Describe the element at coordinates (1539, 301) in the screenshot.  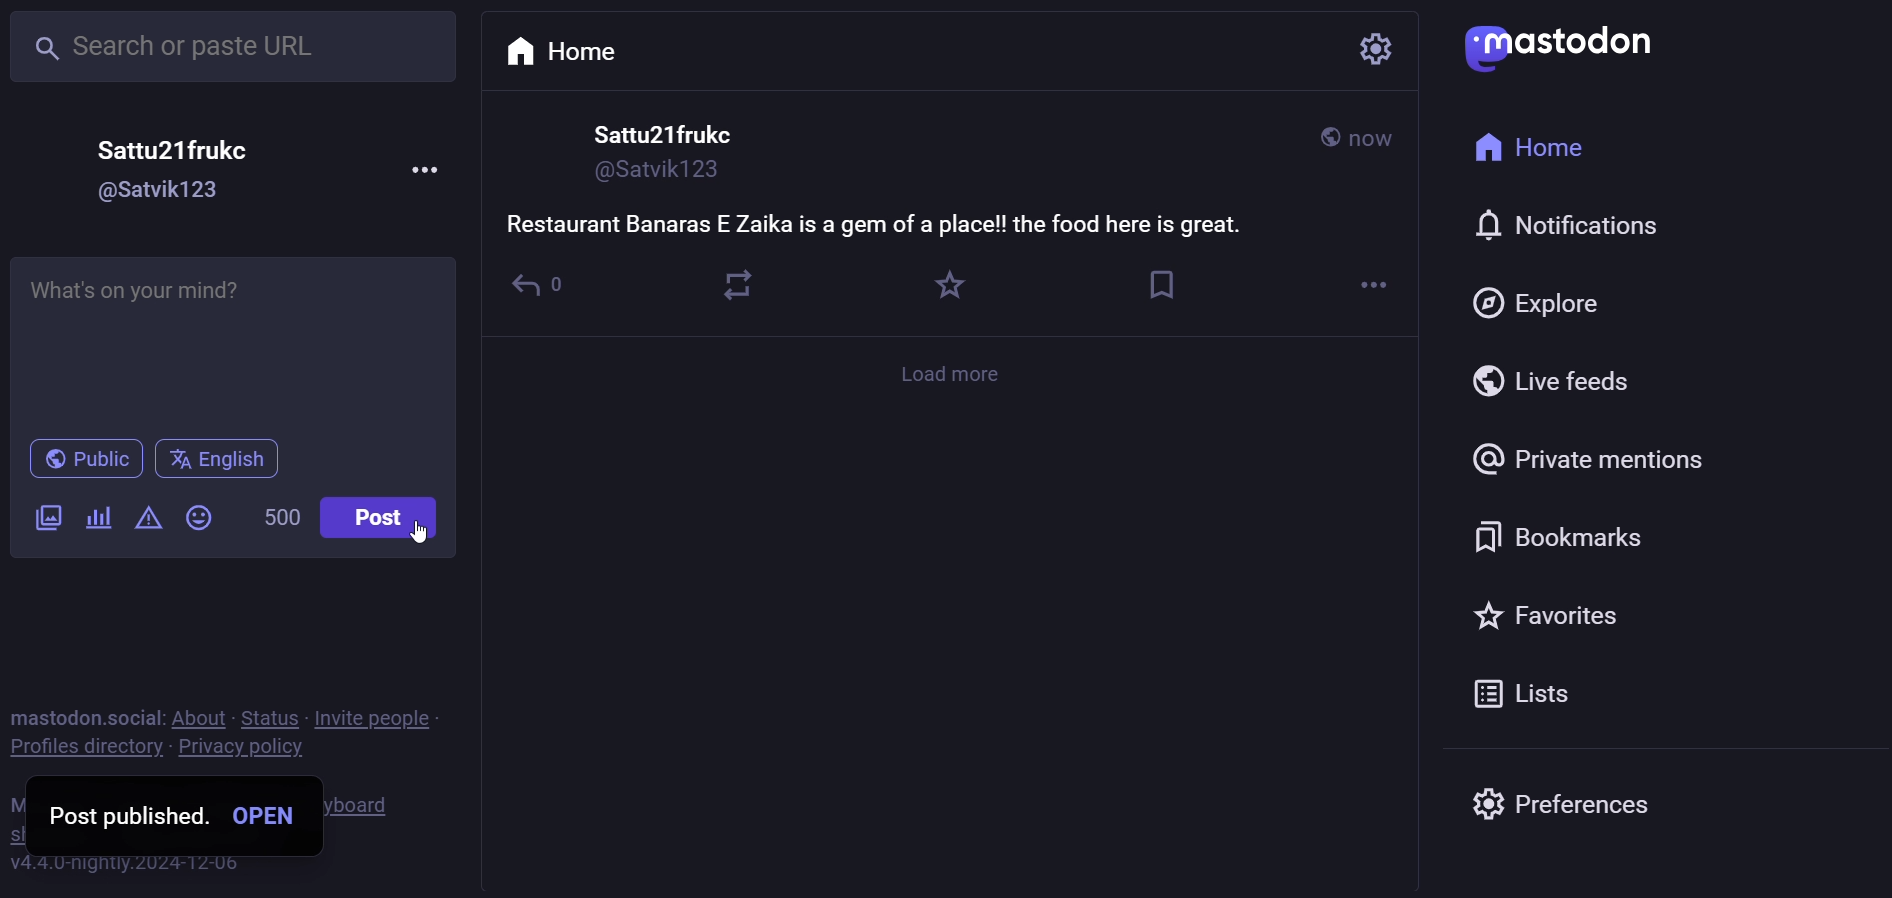
I see `explore` at that location.